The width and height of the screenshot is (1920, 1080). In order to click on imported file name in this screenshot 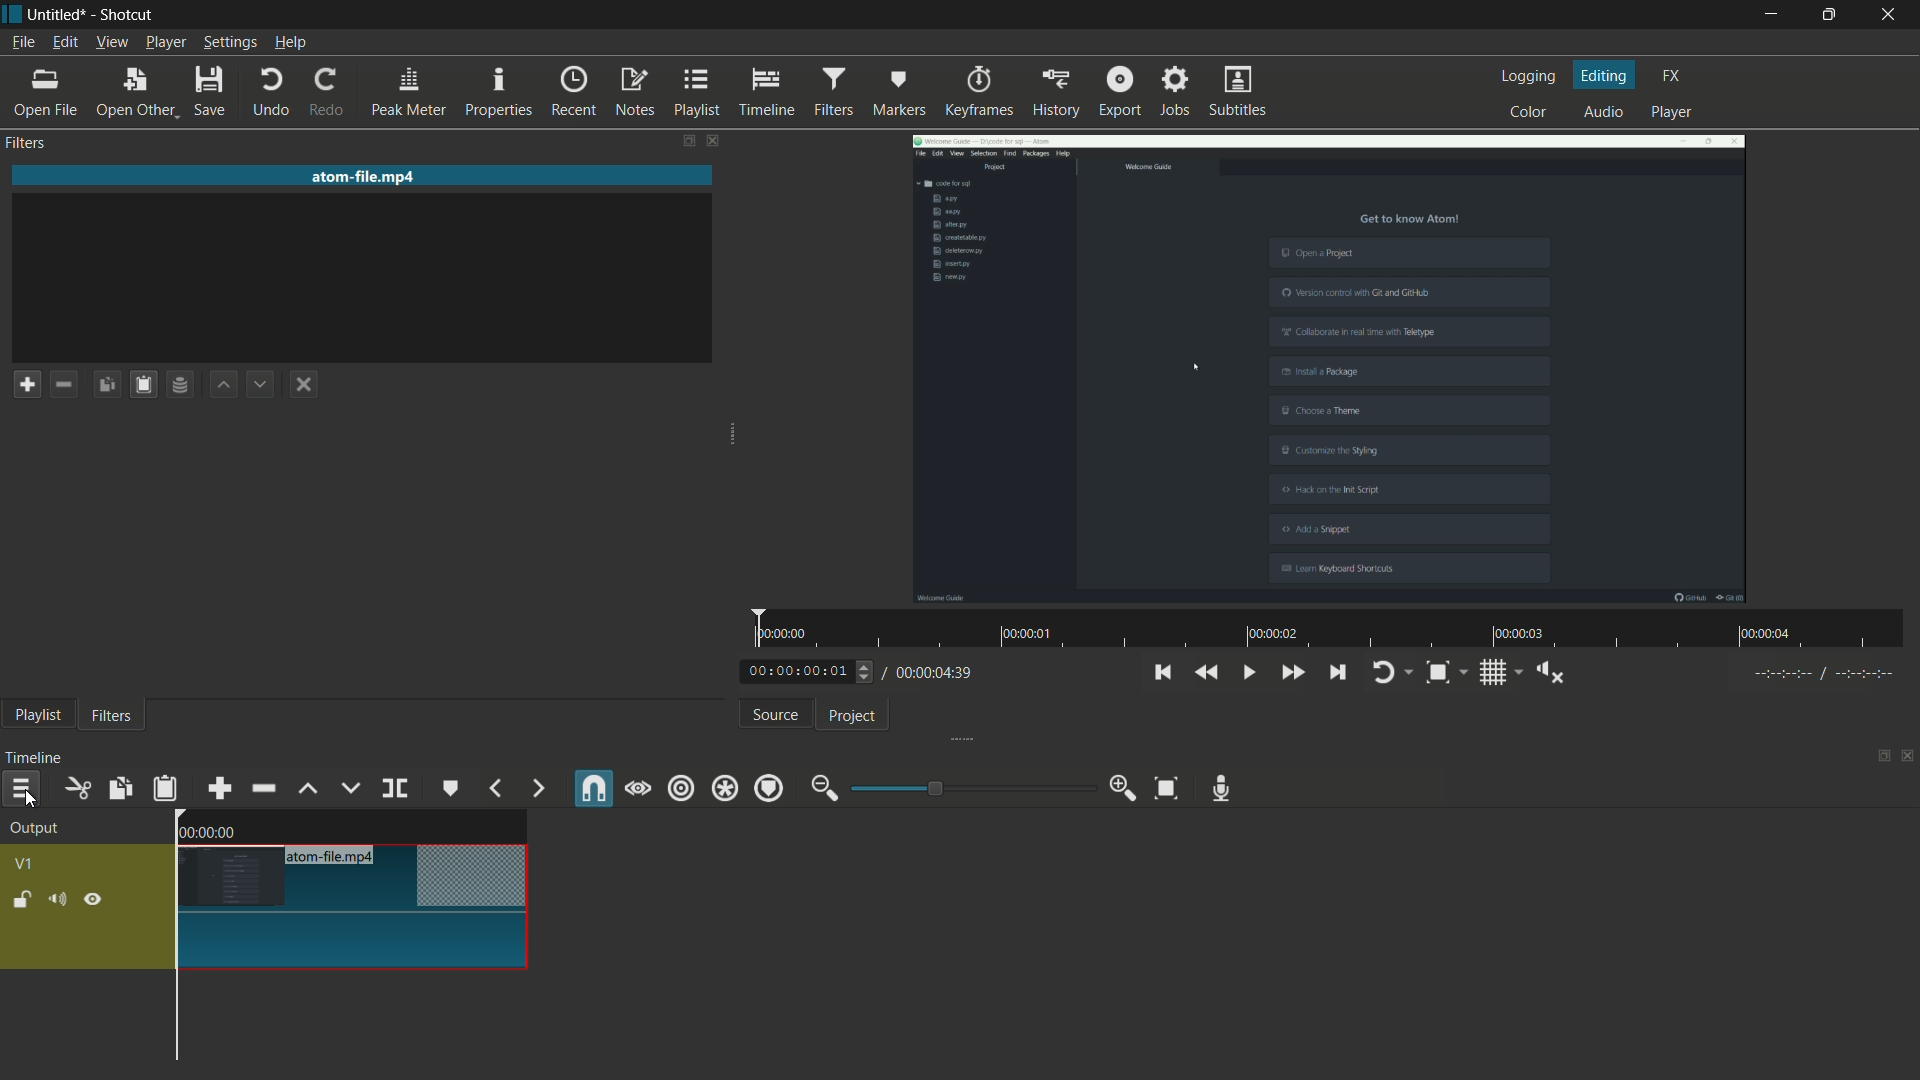, I will do `click(363, 175)`.